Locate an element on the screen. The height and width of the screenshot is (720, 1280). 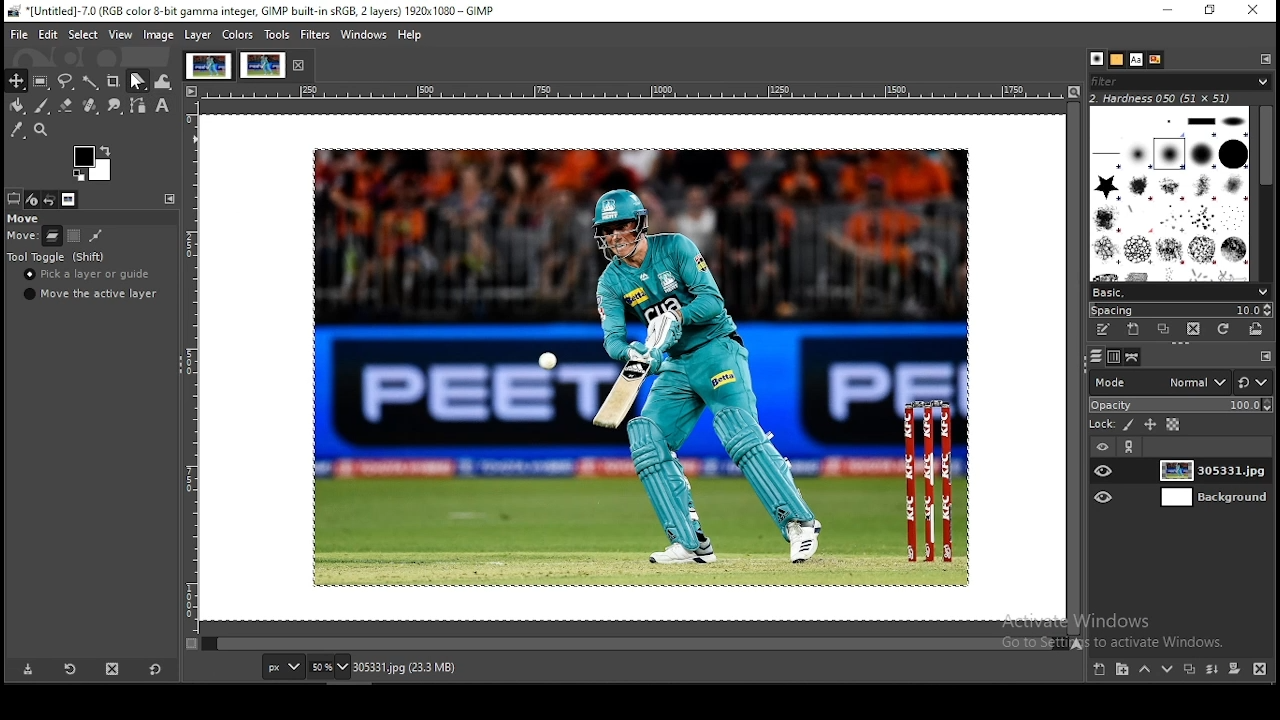
text tool is located at coordinates (164, 106).